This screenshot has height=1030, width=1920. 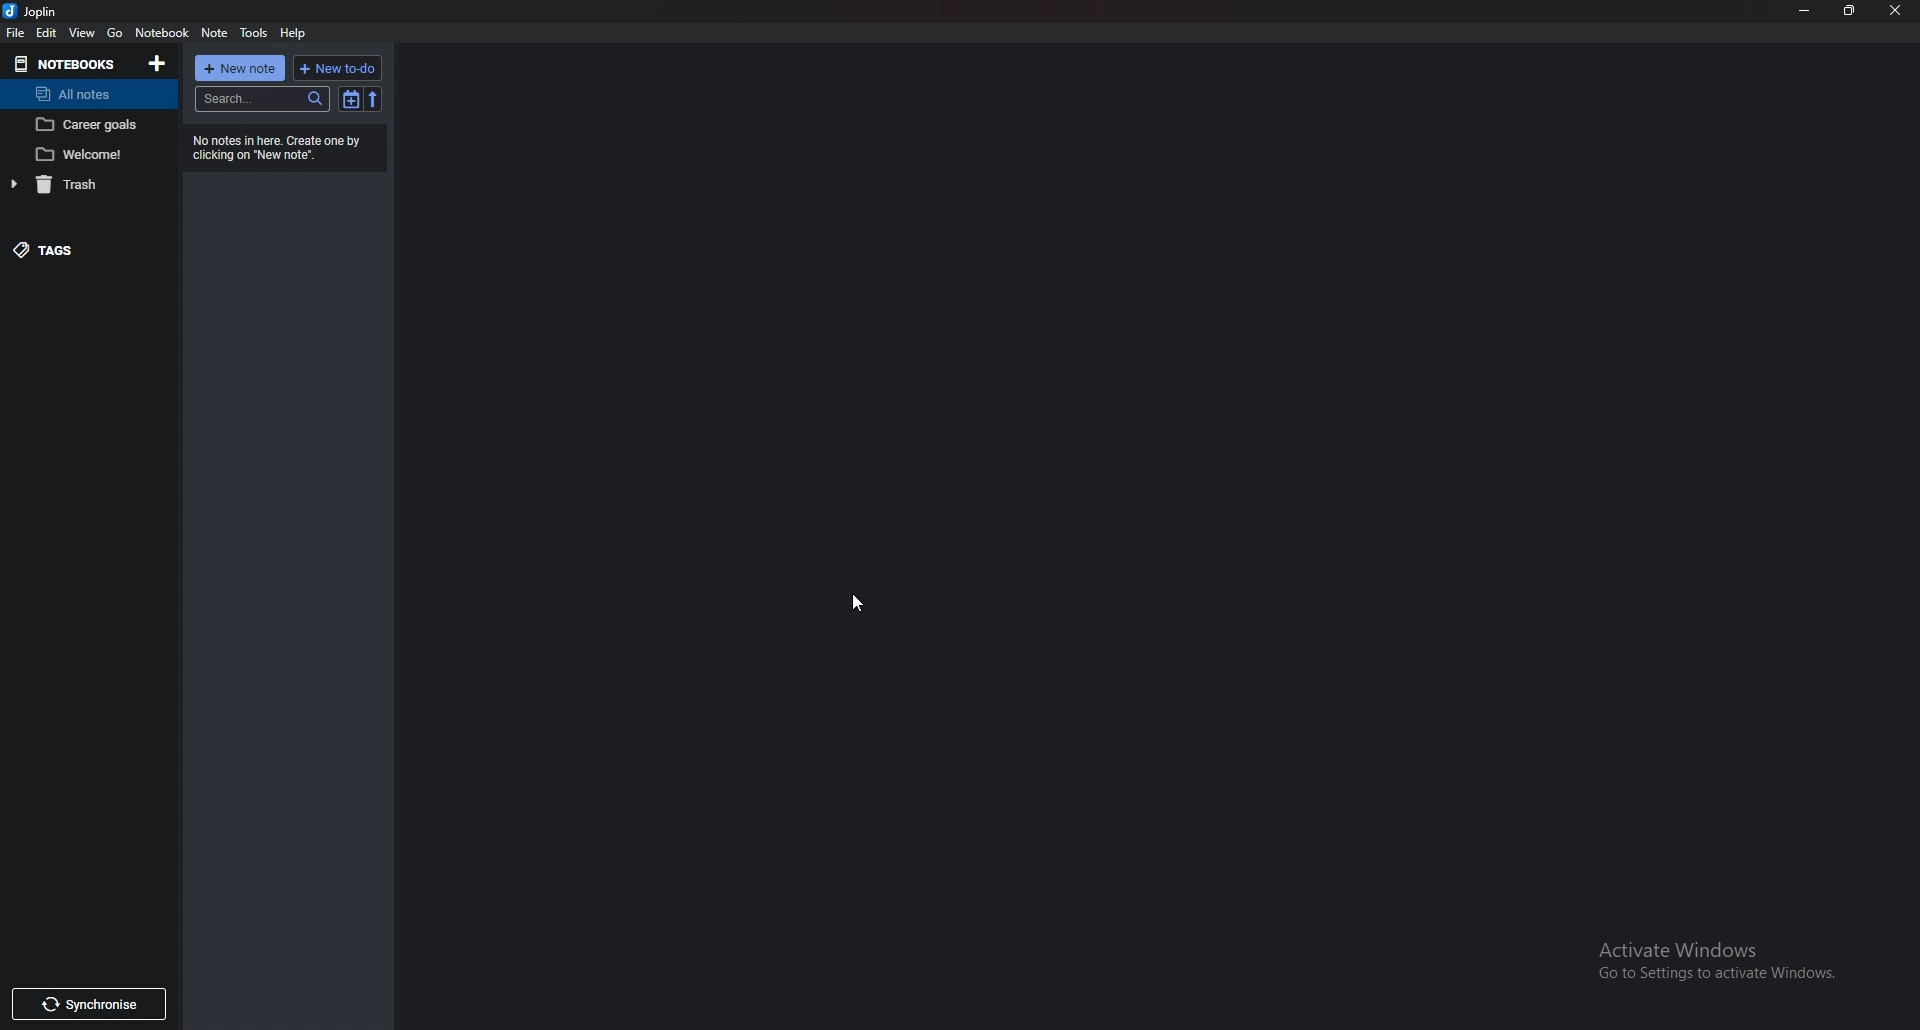 What do you see at coordinates (76, 250) in the screenshot?
I see `tags` at bounding box center [76, 250].